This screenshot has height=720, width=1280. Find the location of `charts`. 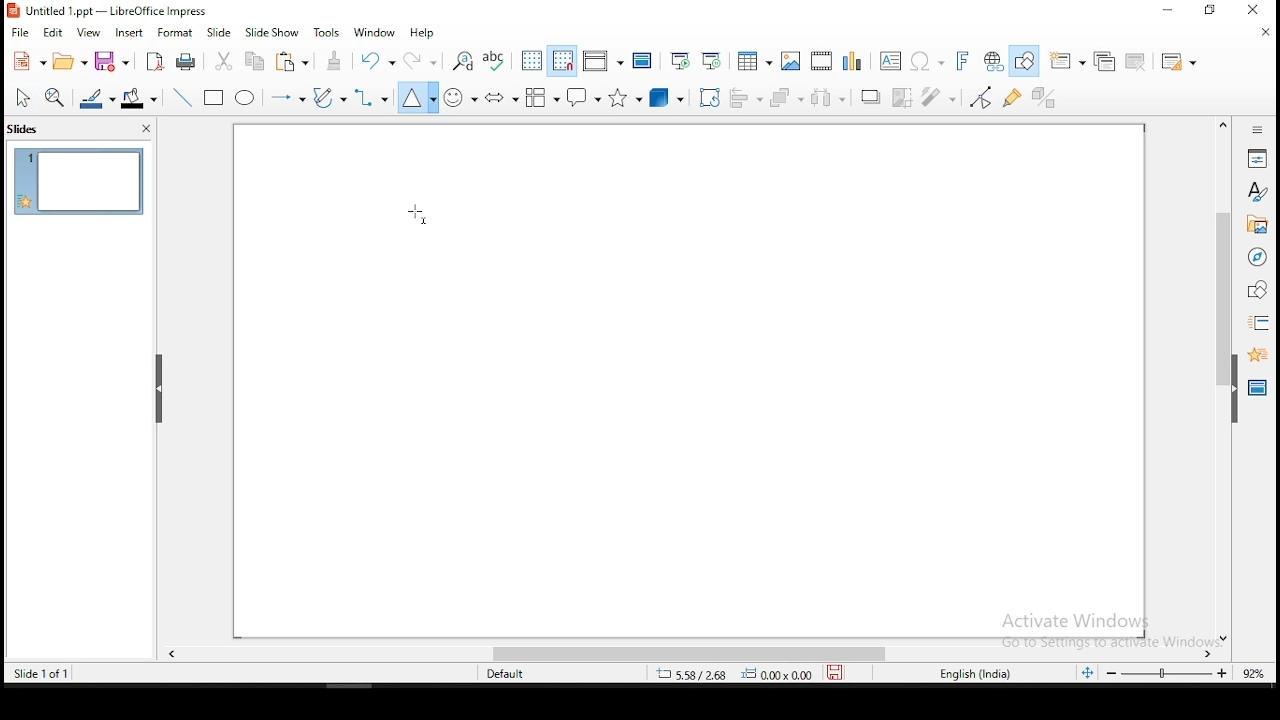

charts is located at coordinates (853, 59).